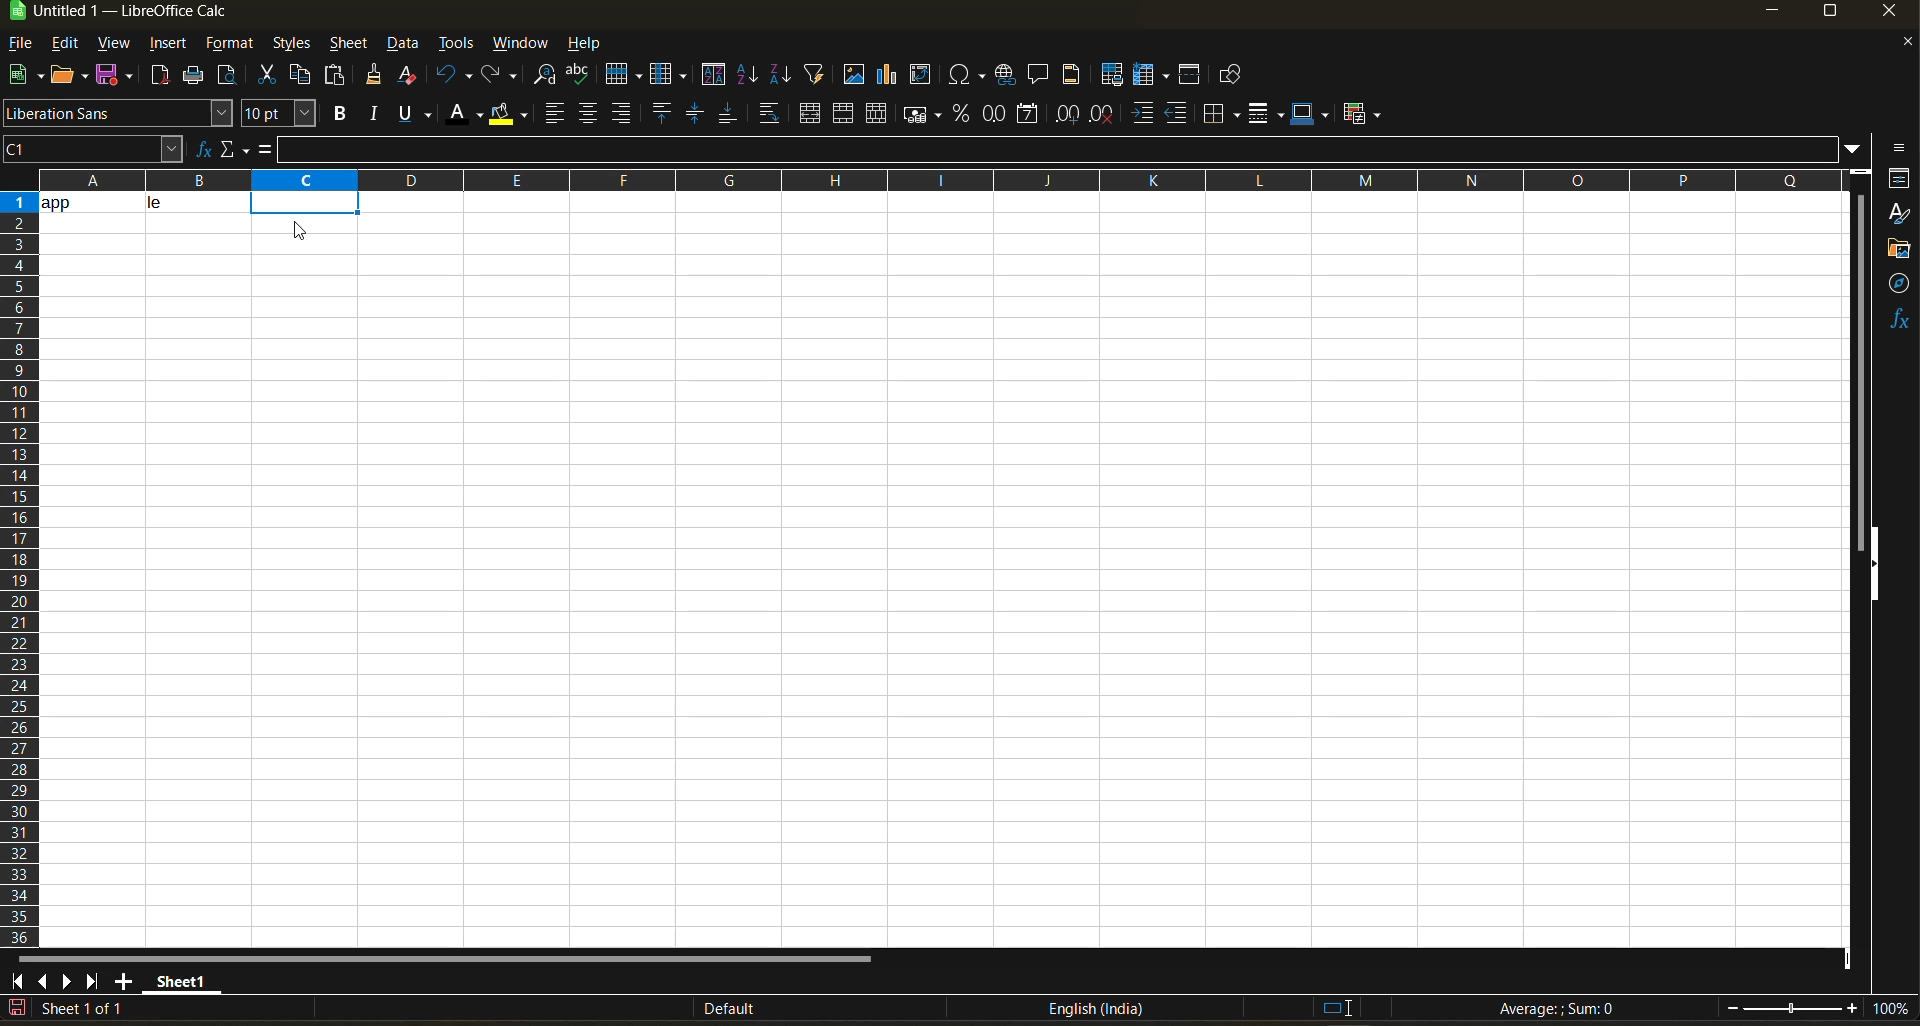 The width and height of the screenshot is (1920, 1026). What do you see at coordinates (443, 959) in the screenshot?
I see `horizontal scroll bar` at bounding box center [443, 959].